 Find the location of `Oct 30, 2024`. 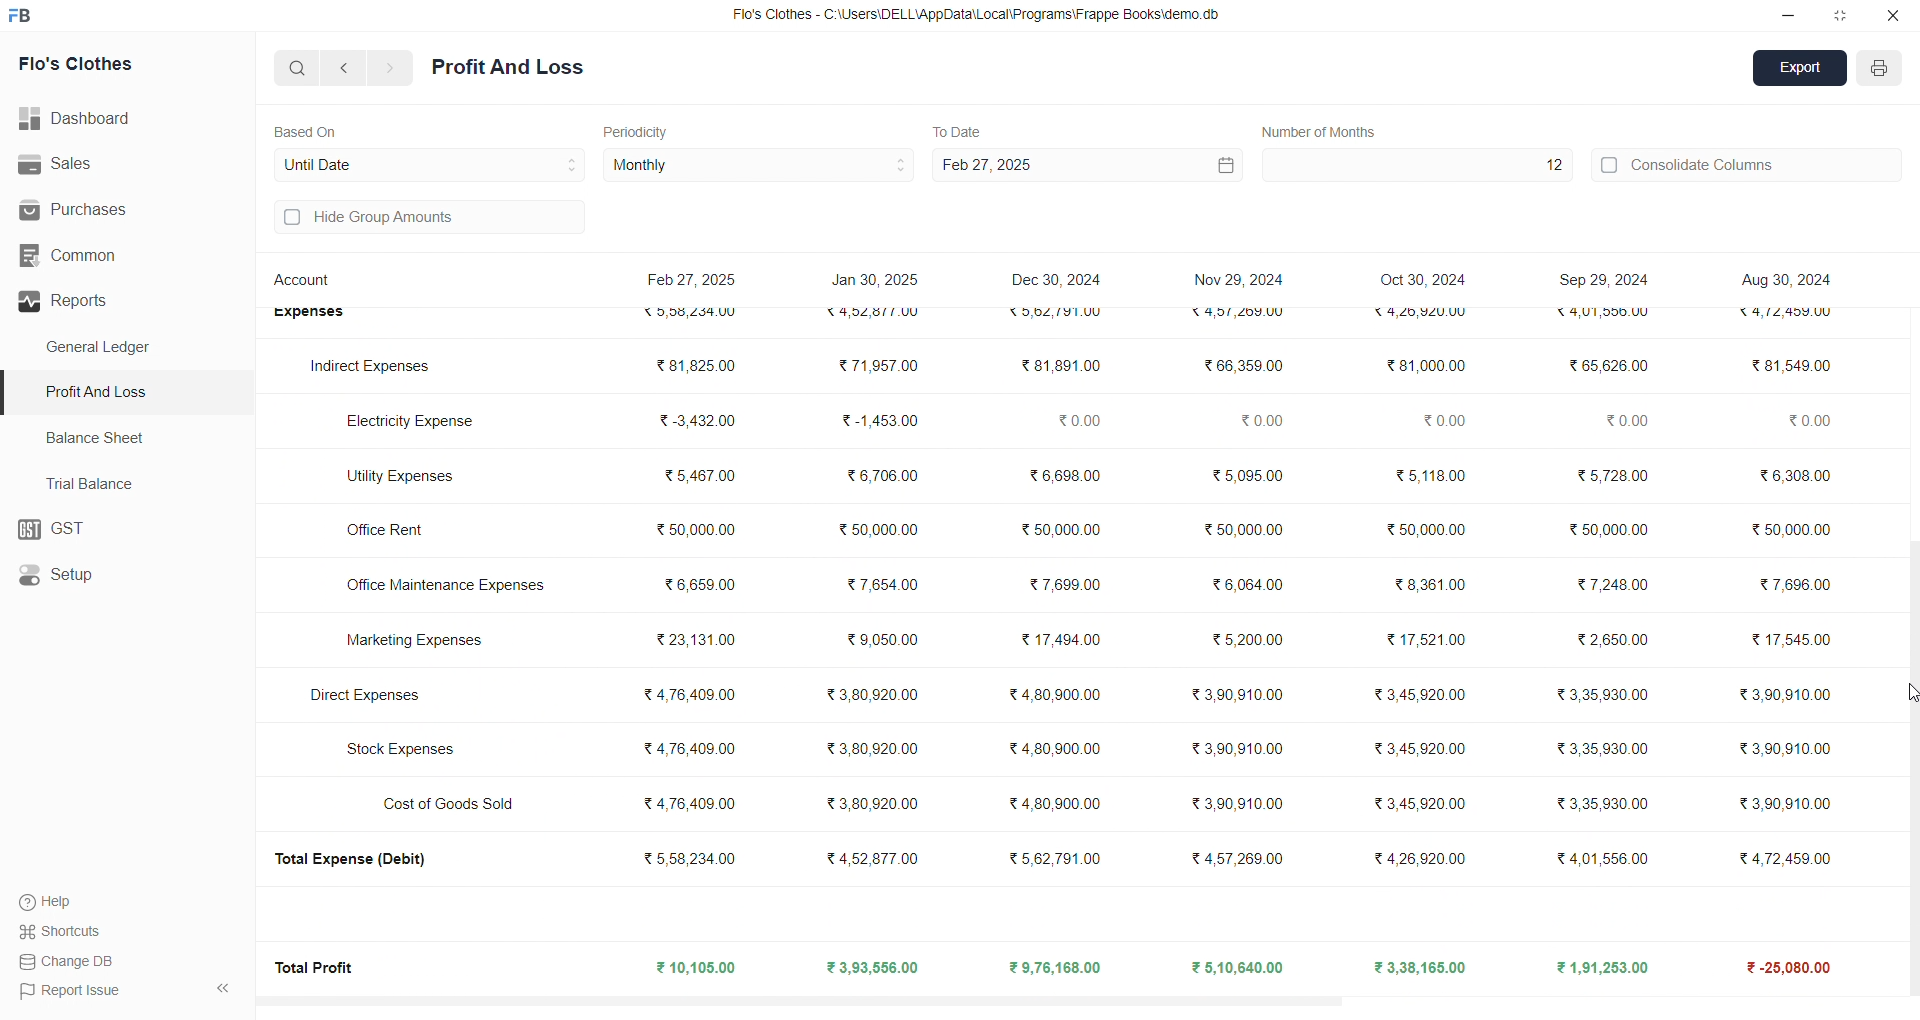

Oct 30, 2024 is located at coordinates (1426, 281).